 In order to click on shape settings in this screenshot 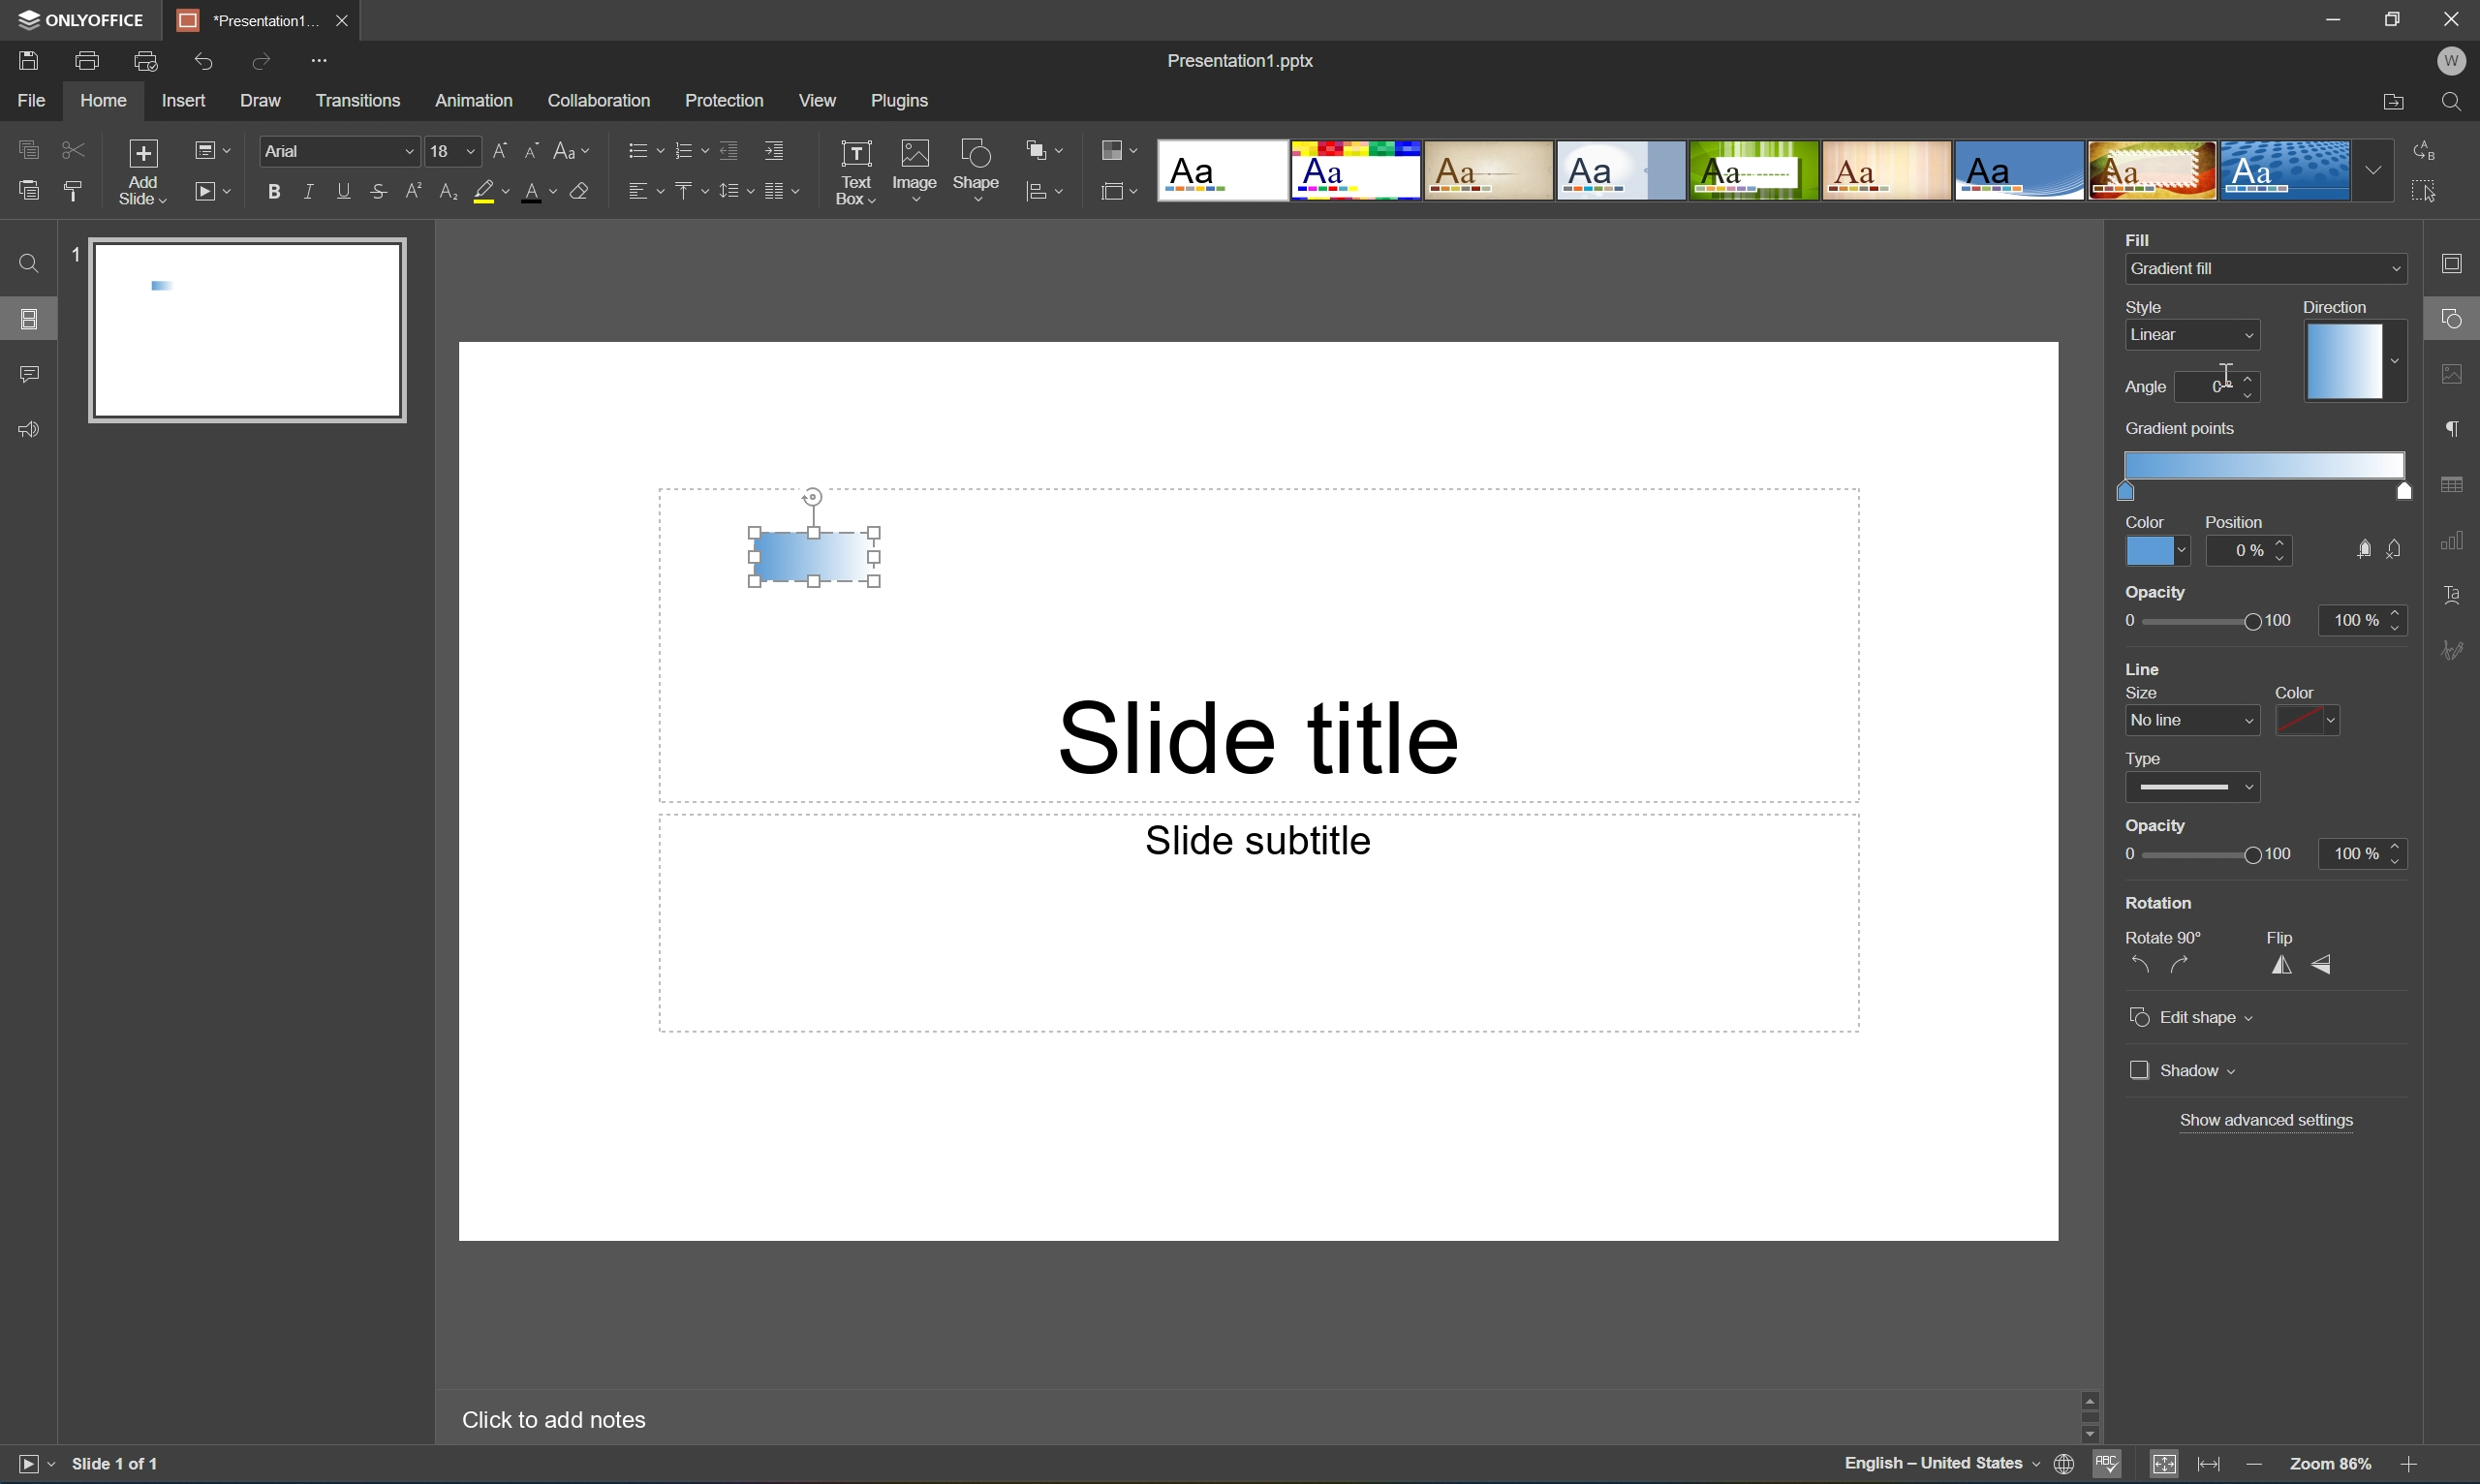, I will do `click(2455, 320)`.